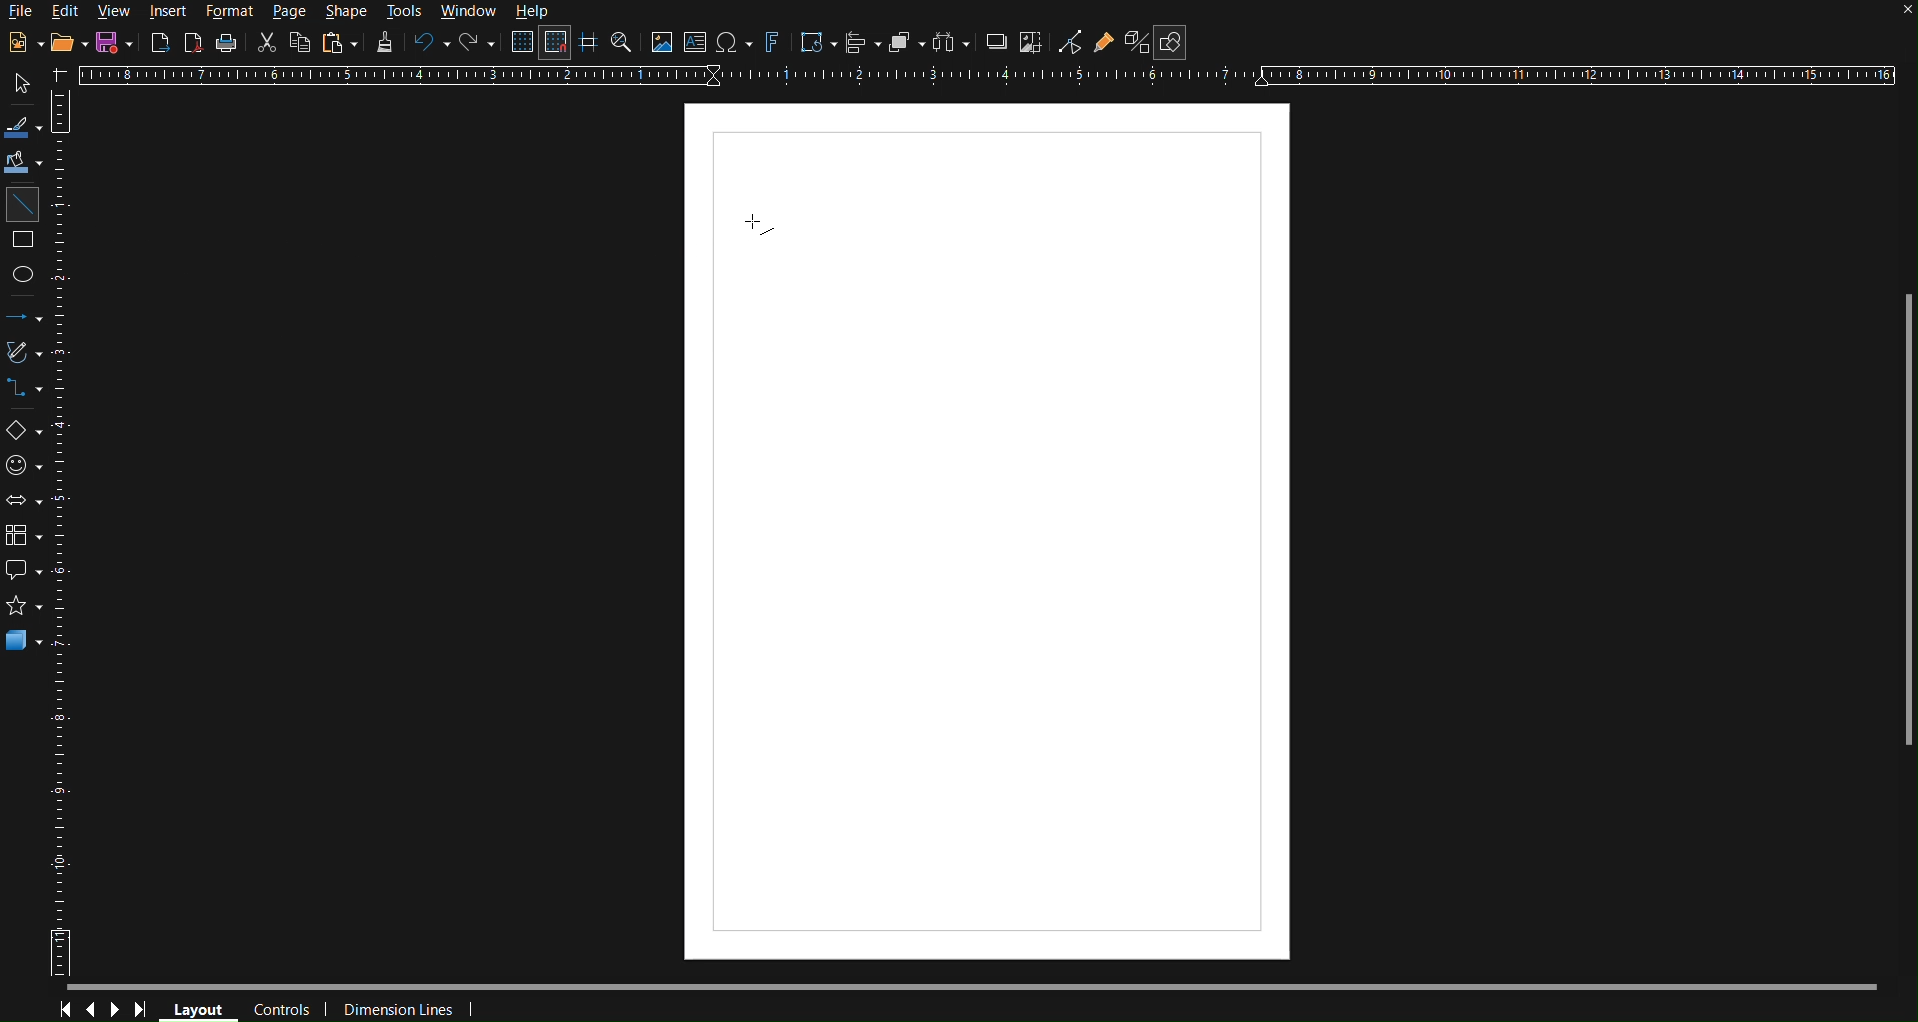 The height and width of the screenshot is (1022, 1918). What do you see at coordinates (24, 128) in the screenshot?
I see `Line color` at bounding box center [24, 128].